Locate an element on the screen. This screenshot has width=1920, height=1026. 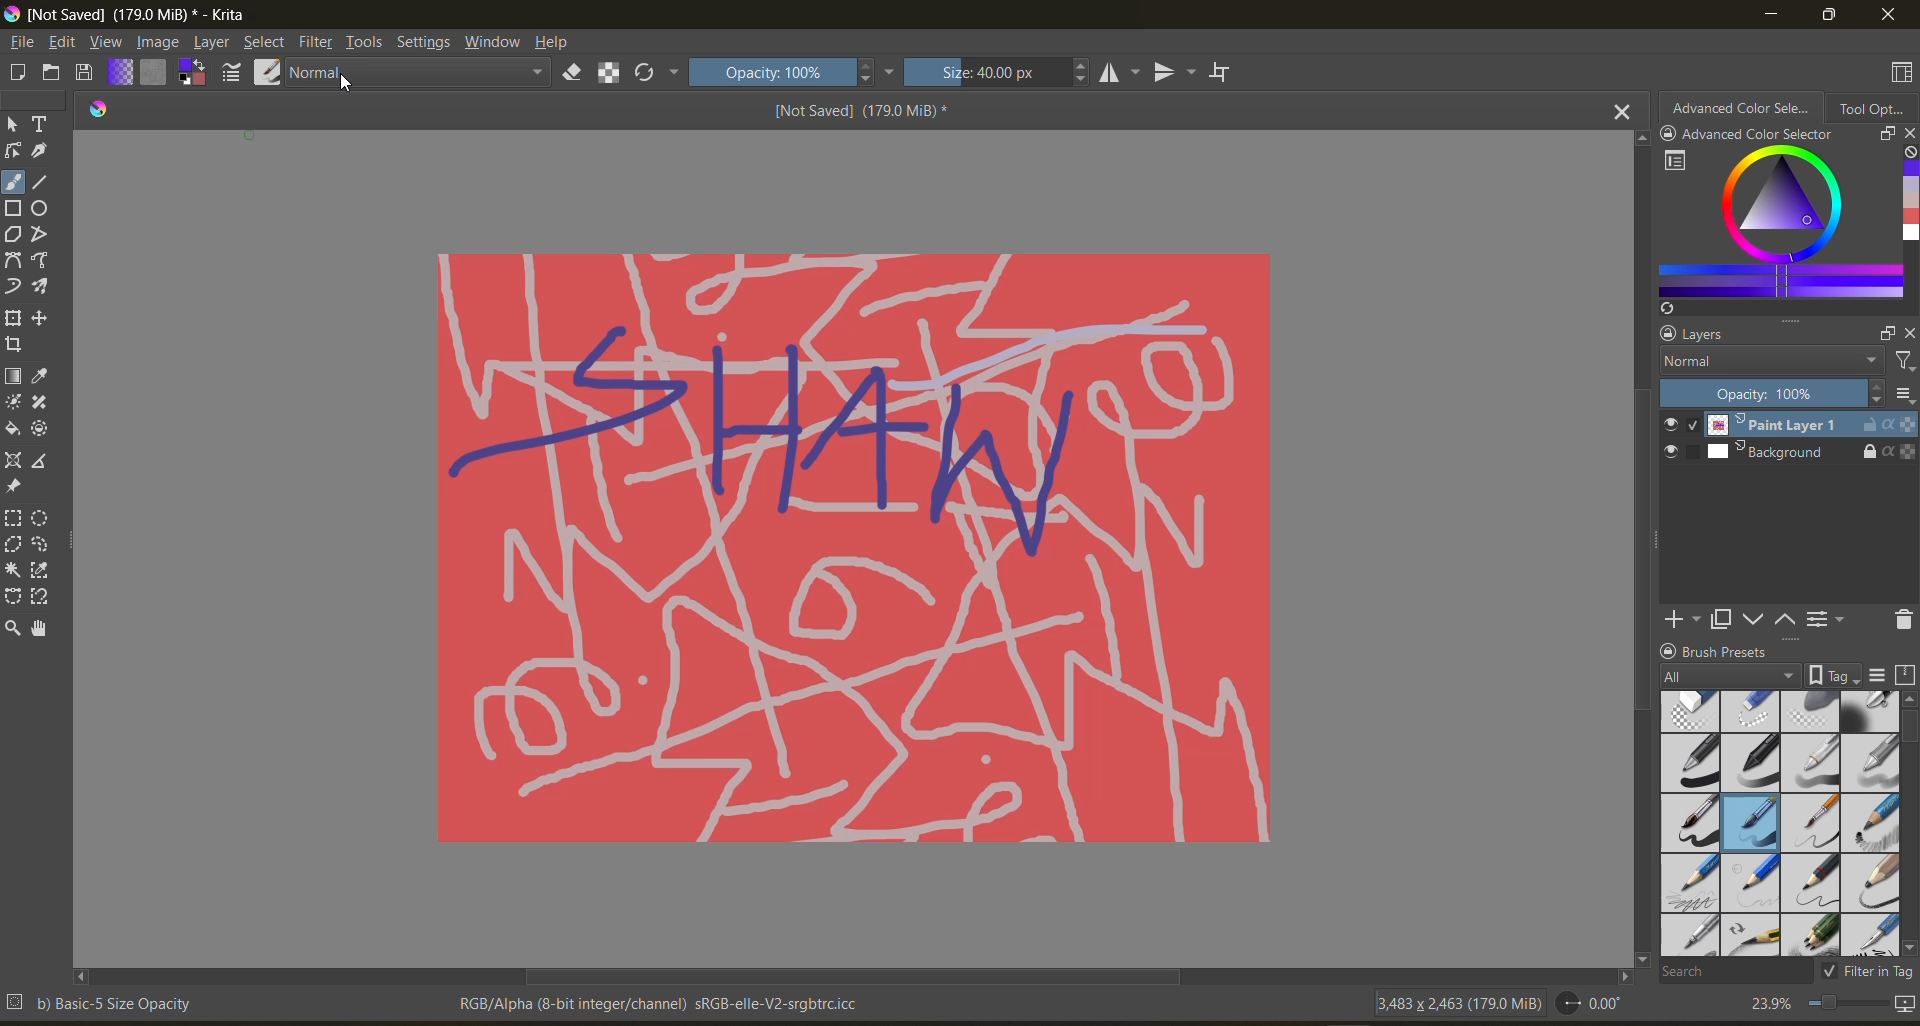
Similar color selection tool is located at coordinates (44, 570).